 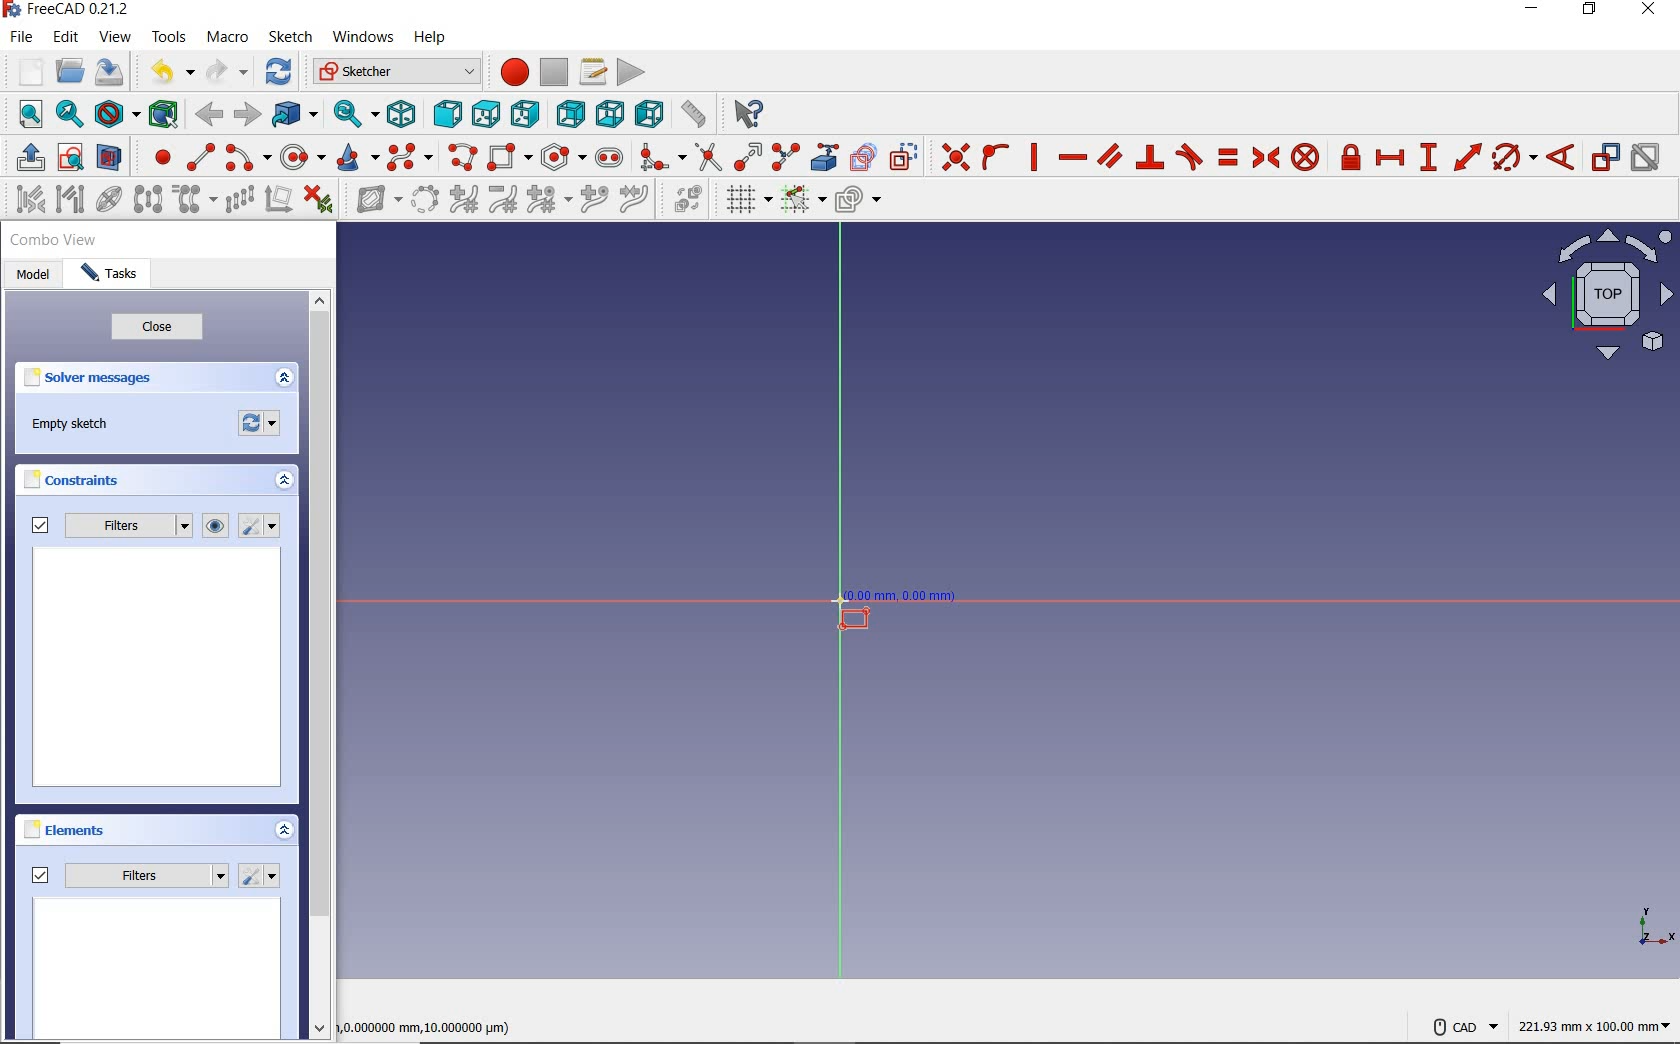 I want to click on create rectangle, so click(x=510, y=156).